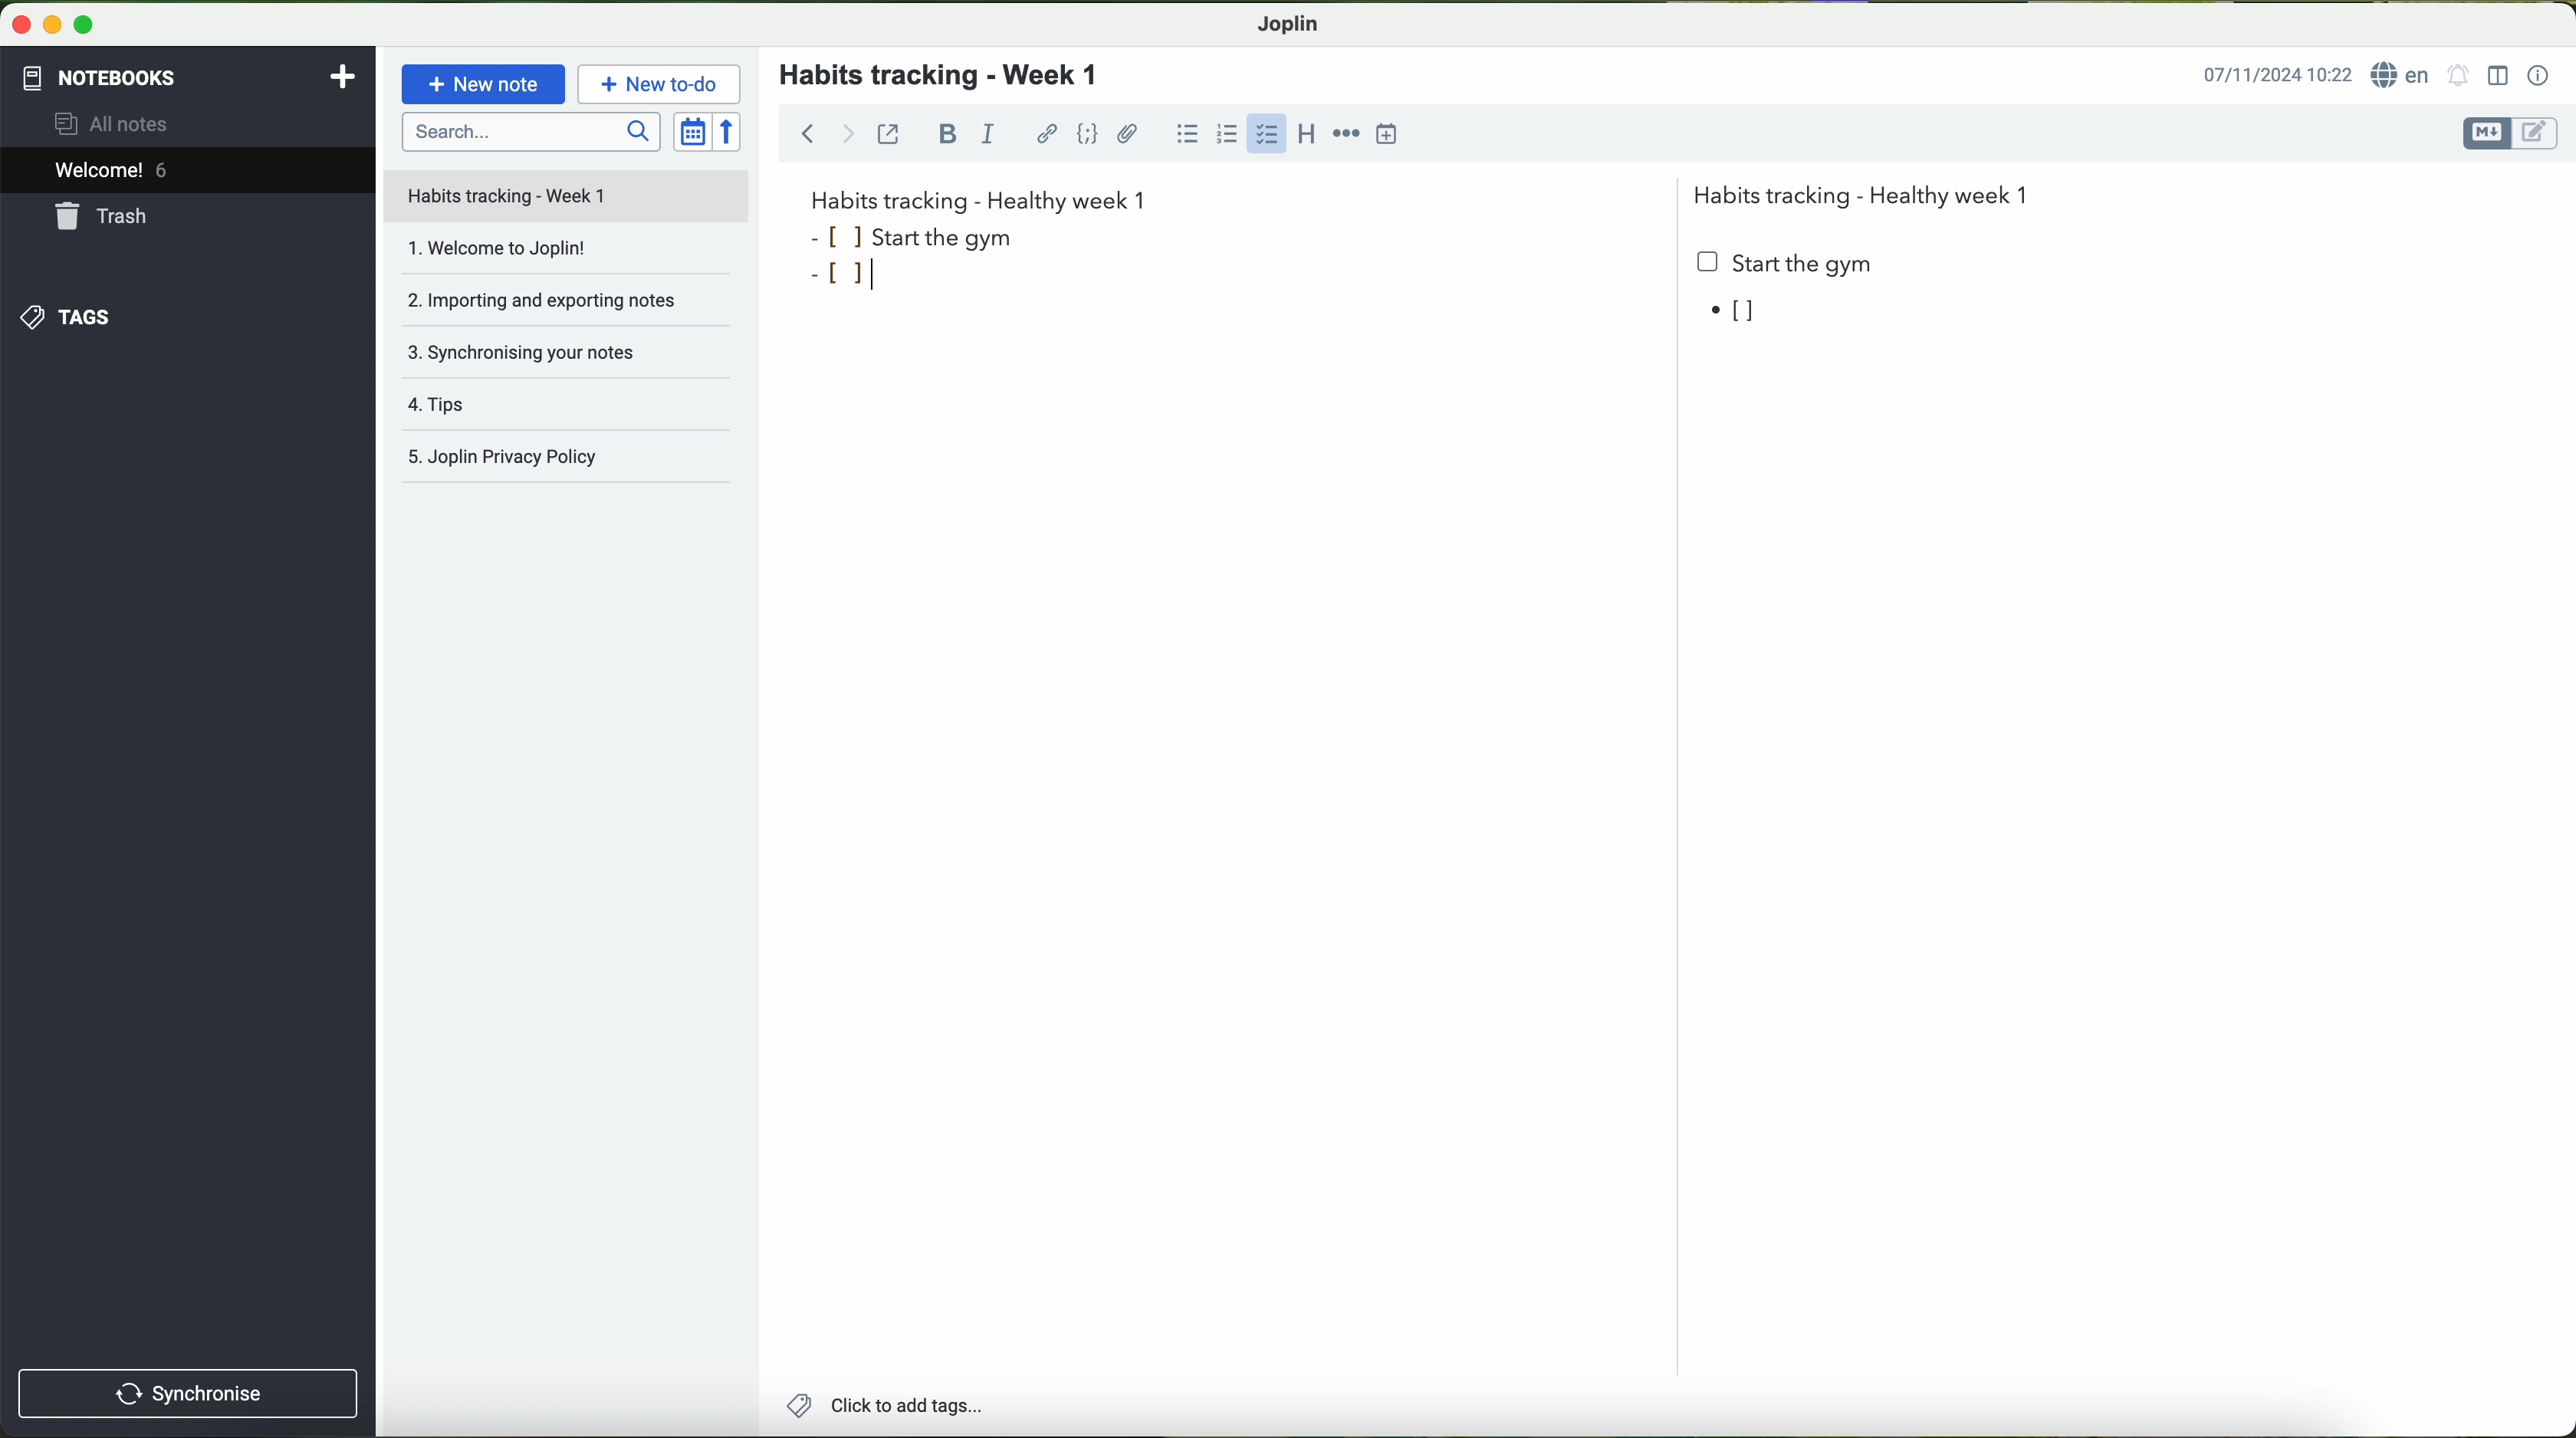 This screenshot has height=1438, width=2576. Describe the element at coordinates (567, 196) in the screenshot. I see `file title` at that location.